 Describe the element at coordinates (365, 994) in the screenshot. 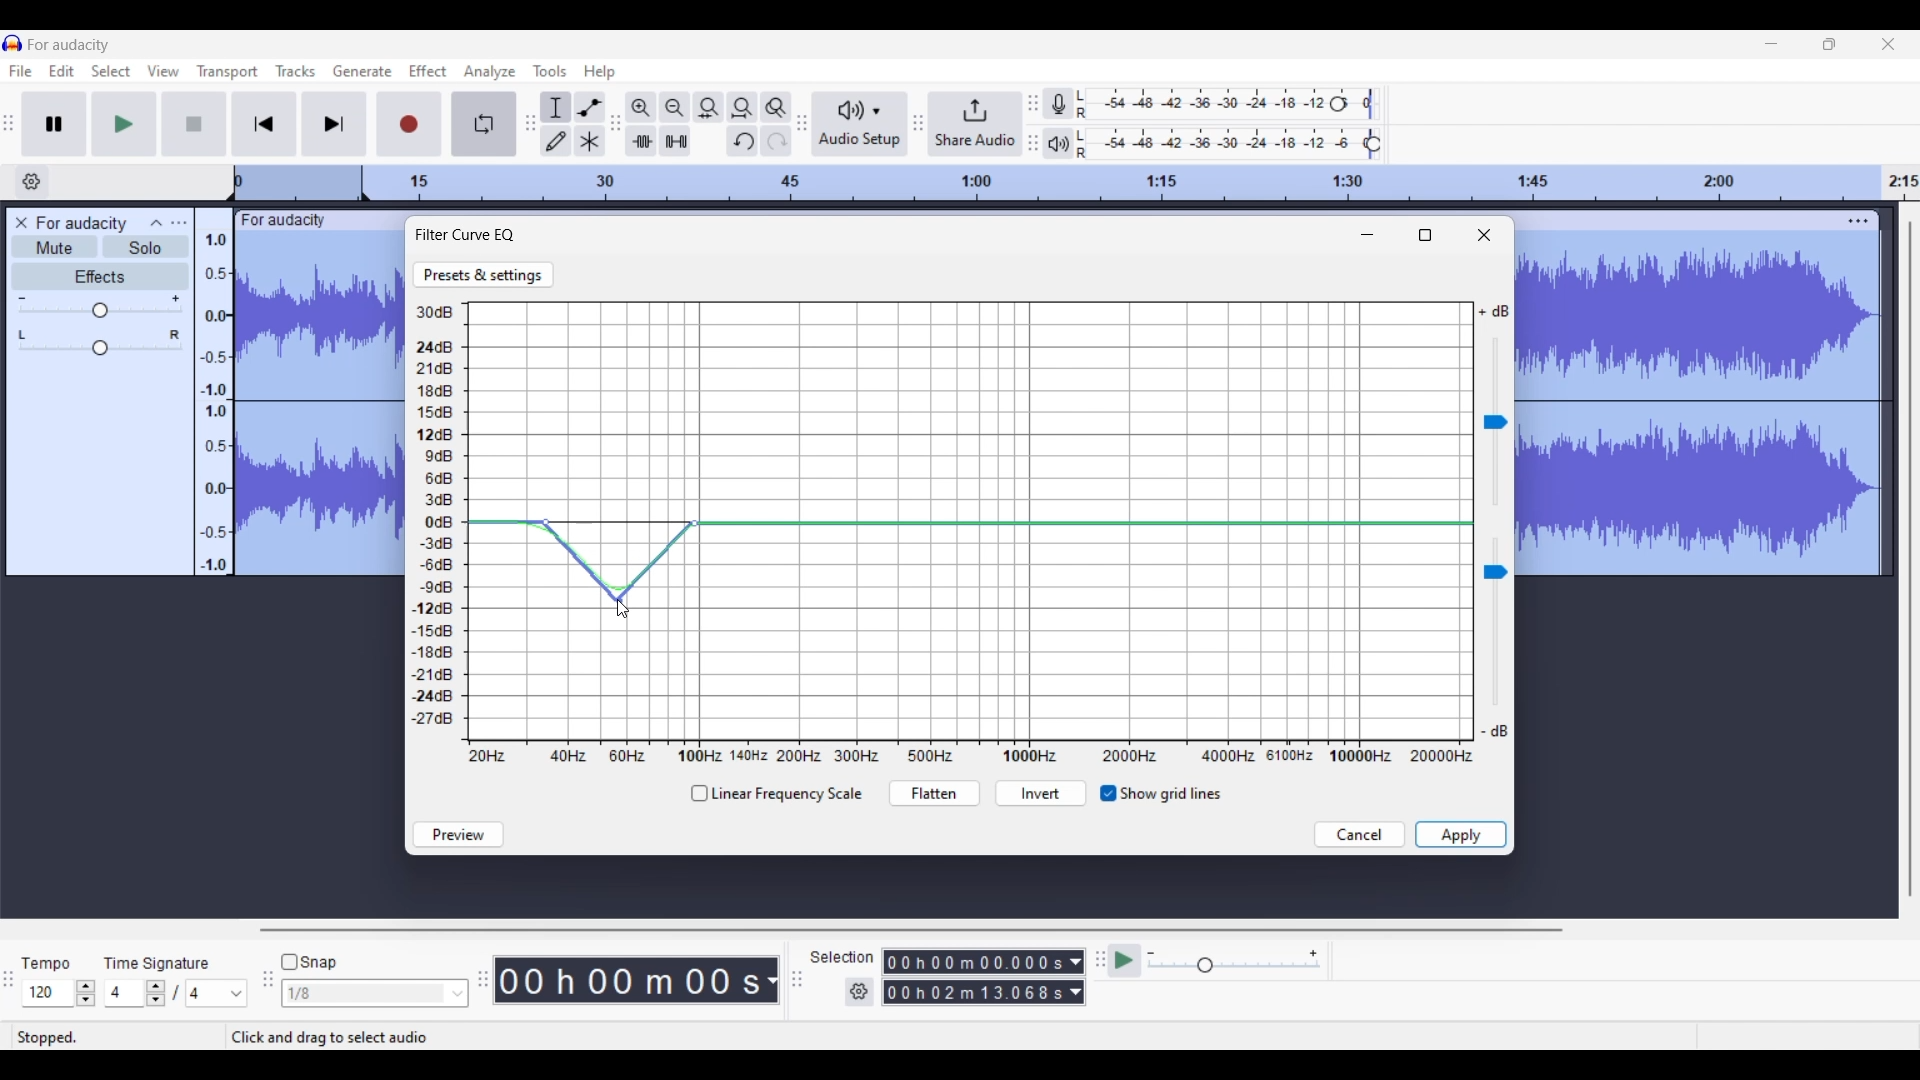

I see `Type in snap` at that location.